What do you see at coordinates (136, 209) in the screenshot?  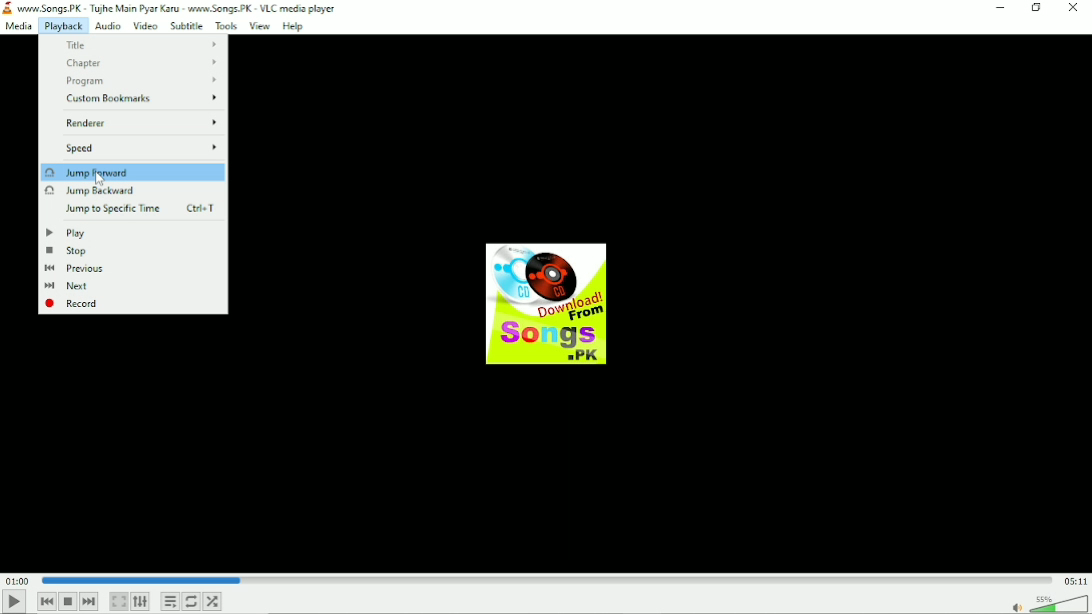 I see `Jump to specific time` at bounding box center [136, 209].